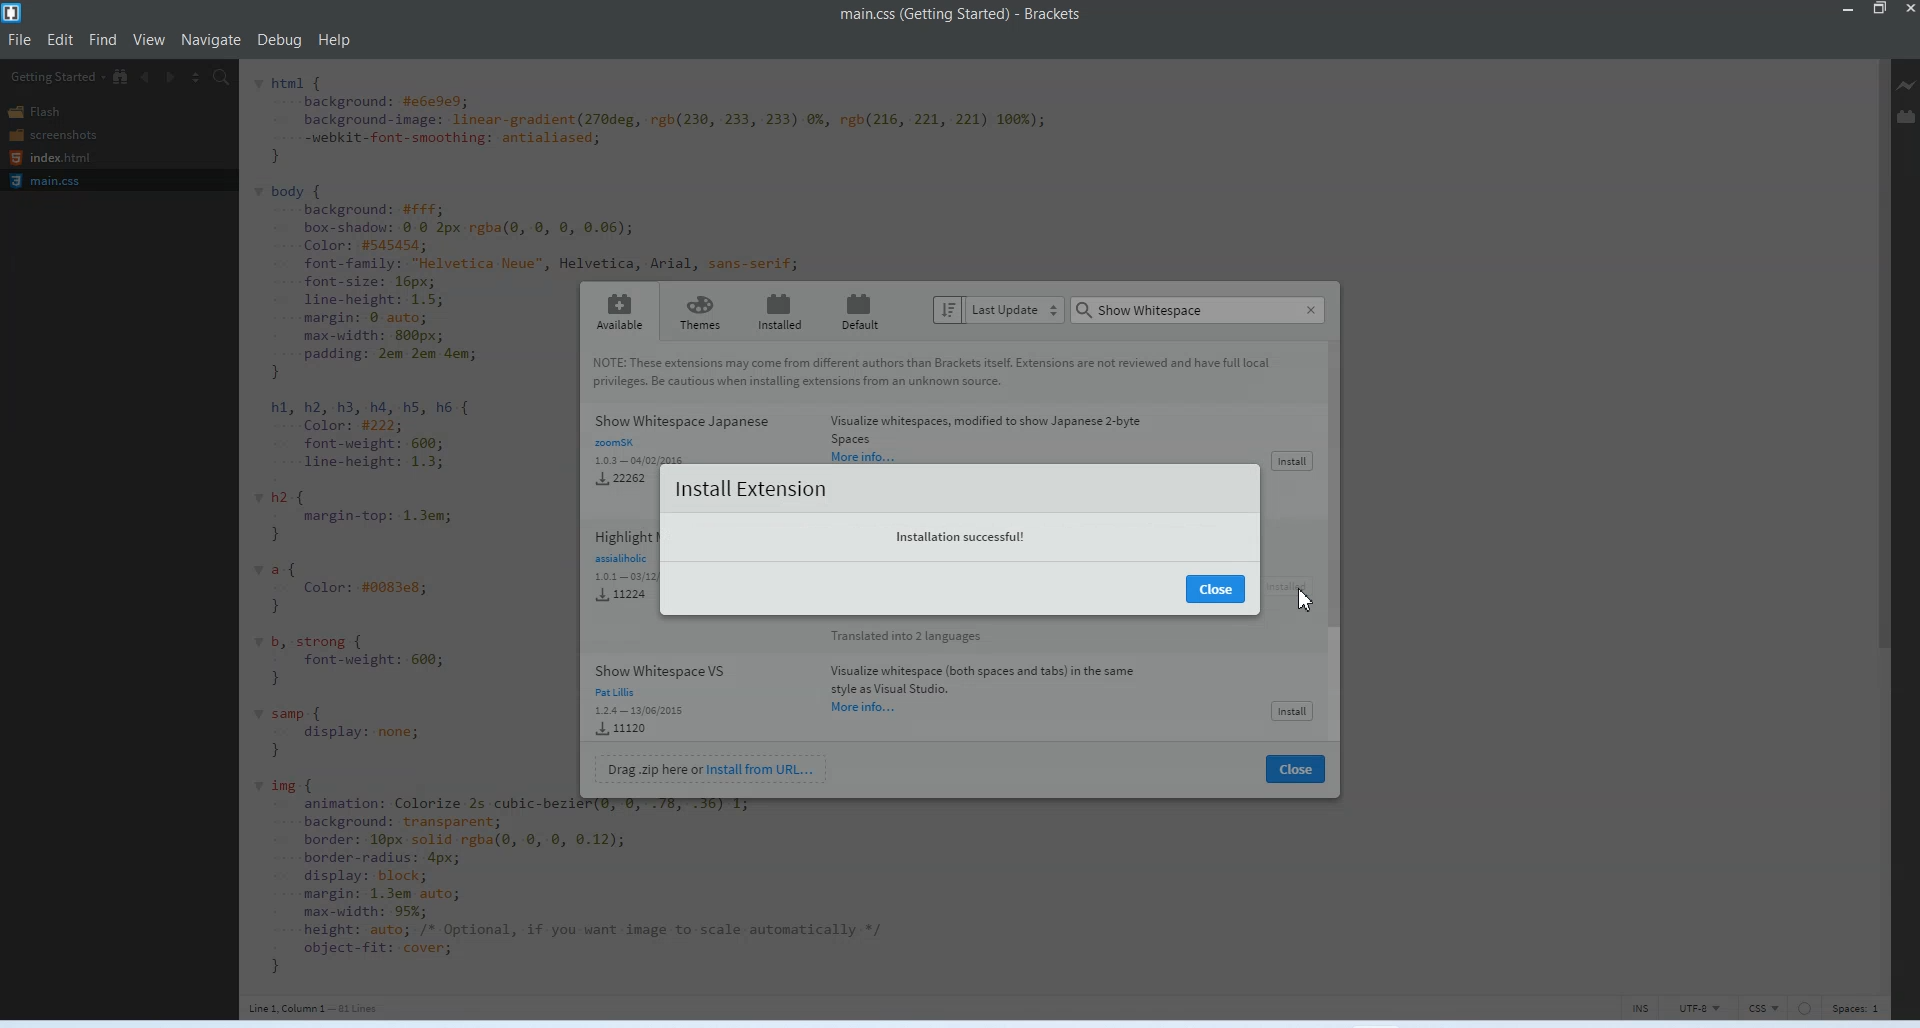 The image size is (1920, 1028). I want to click on Text 1, so click(954, 18).